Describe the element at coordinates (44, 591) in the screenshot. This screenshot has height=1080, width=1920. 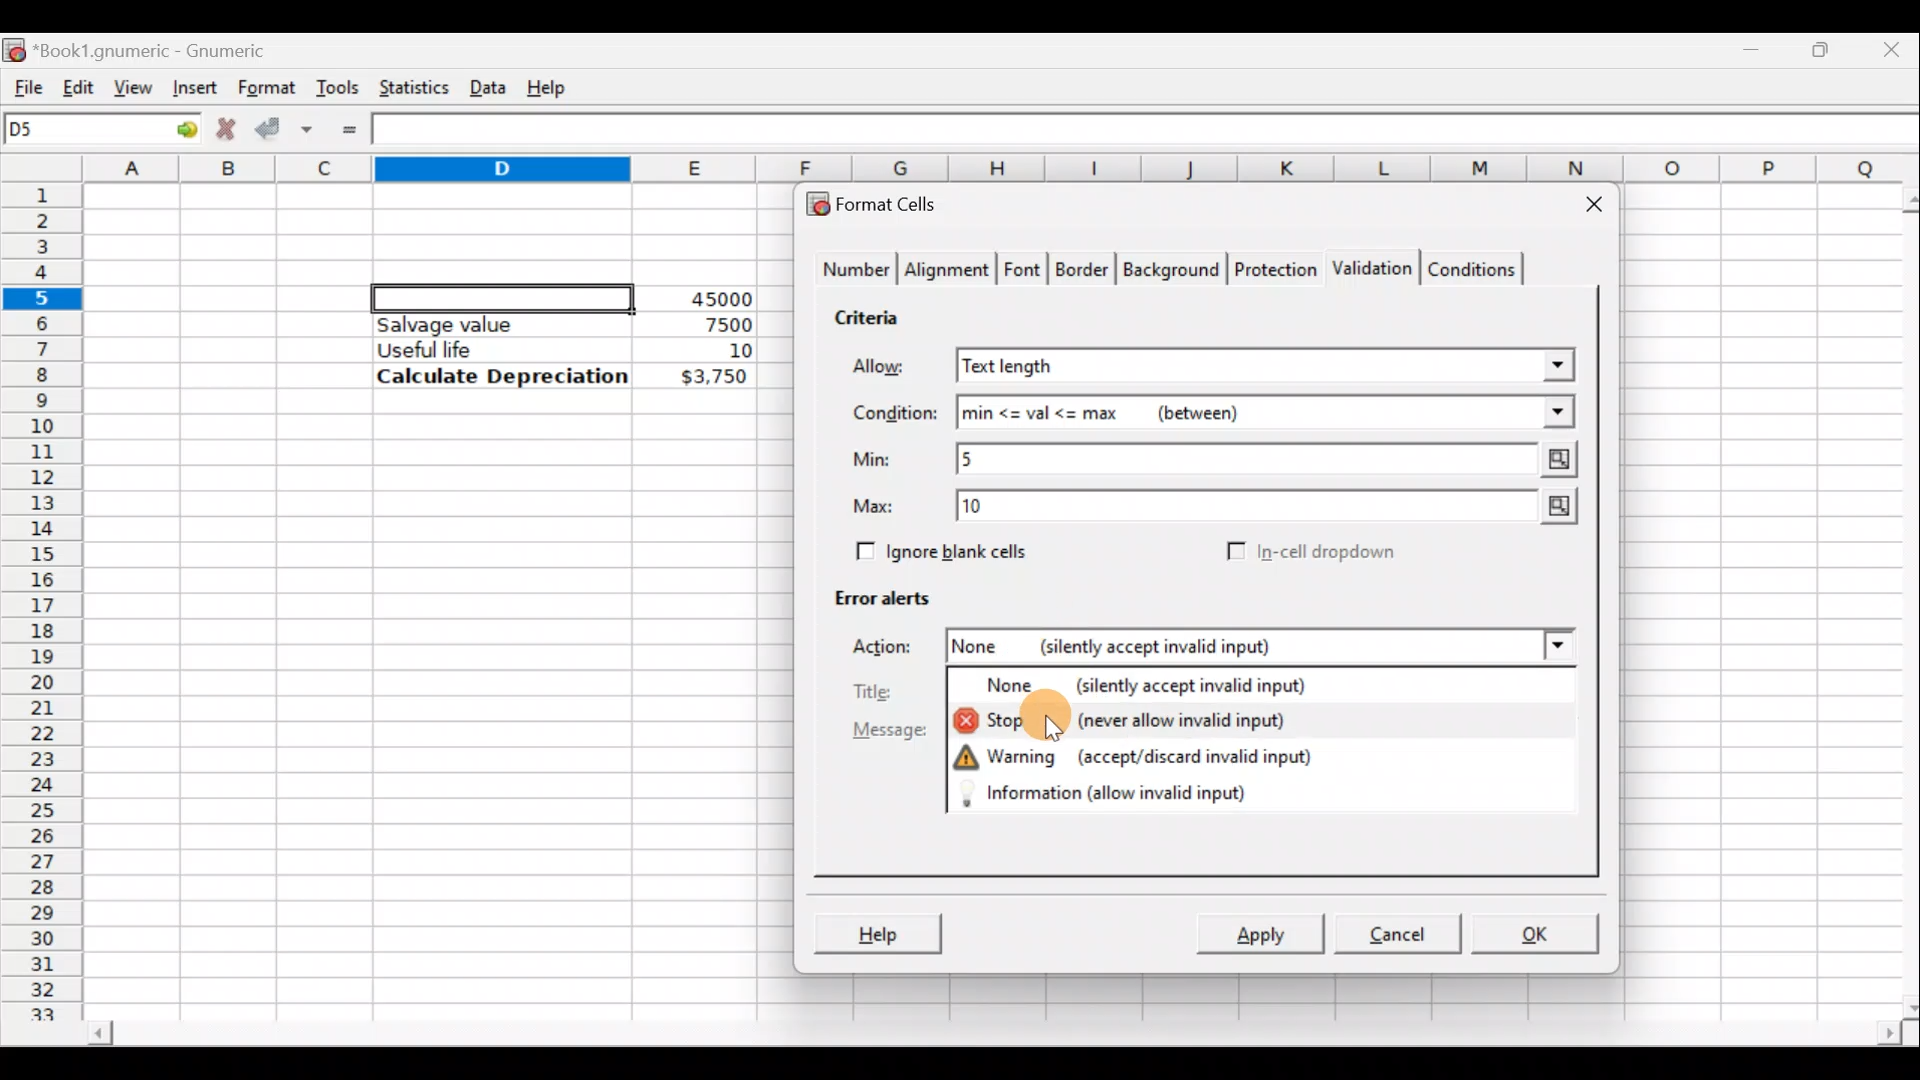
I see `Rows` at that location.